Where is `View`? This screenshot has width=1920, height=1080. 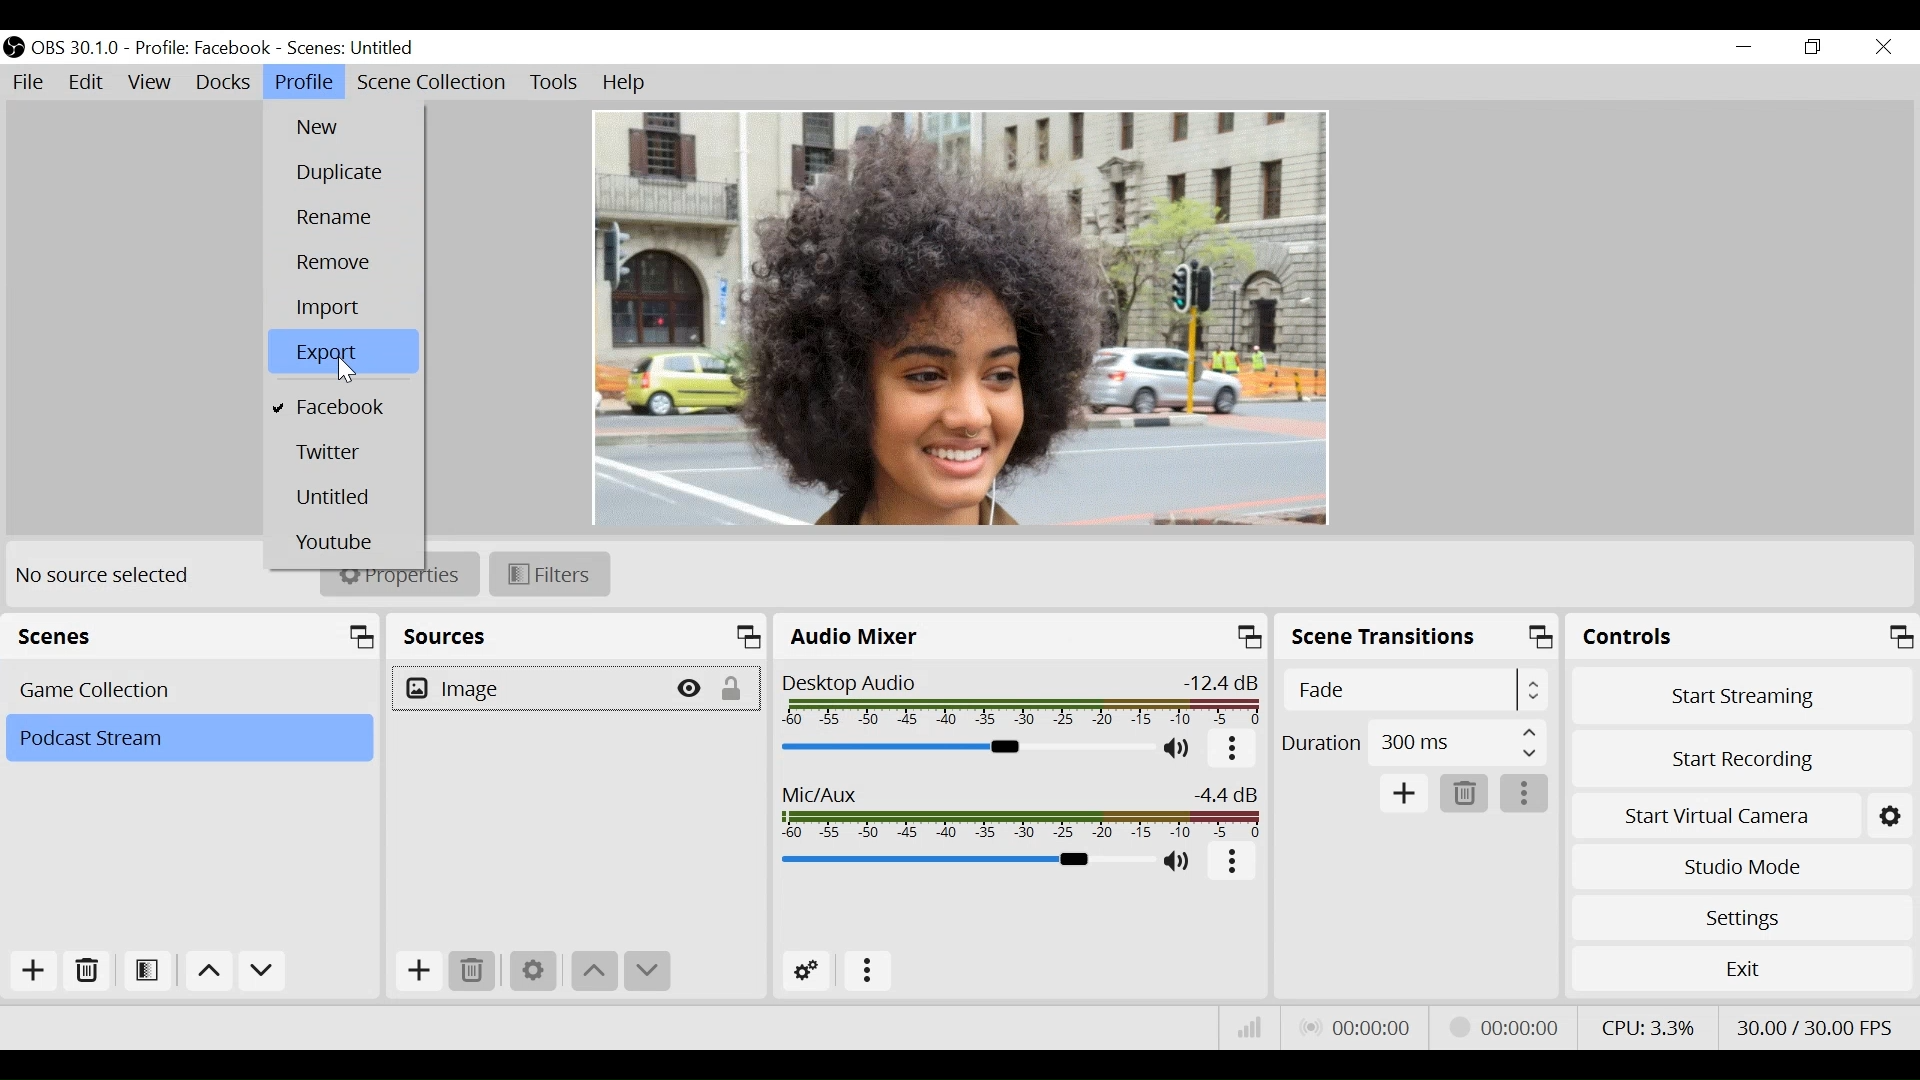
View is located at coordinates (154, 83).